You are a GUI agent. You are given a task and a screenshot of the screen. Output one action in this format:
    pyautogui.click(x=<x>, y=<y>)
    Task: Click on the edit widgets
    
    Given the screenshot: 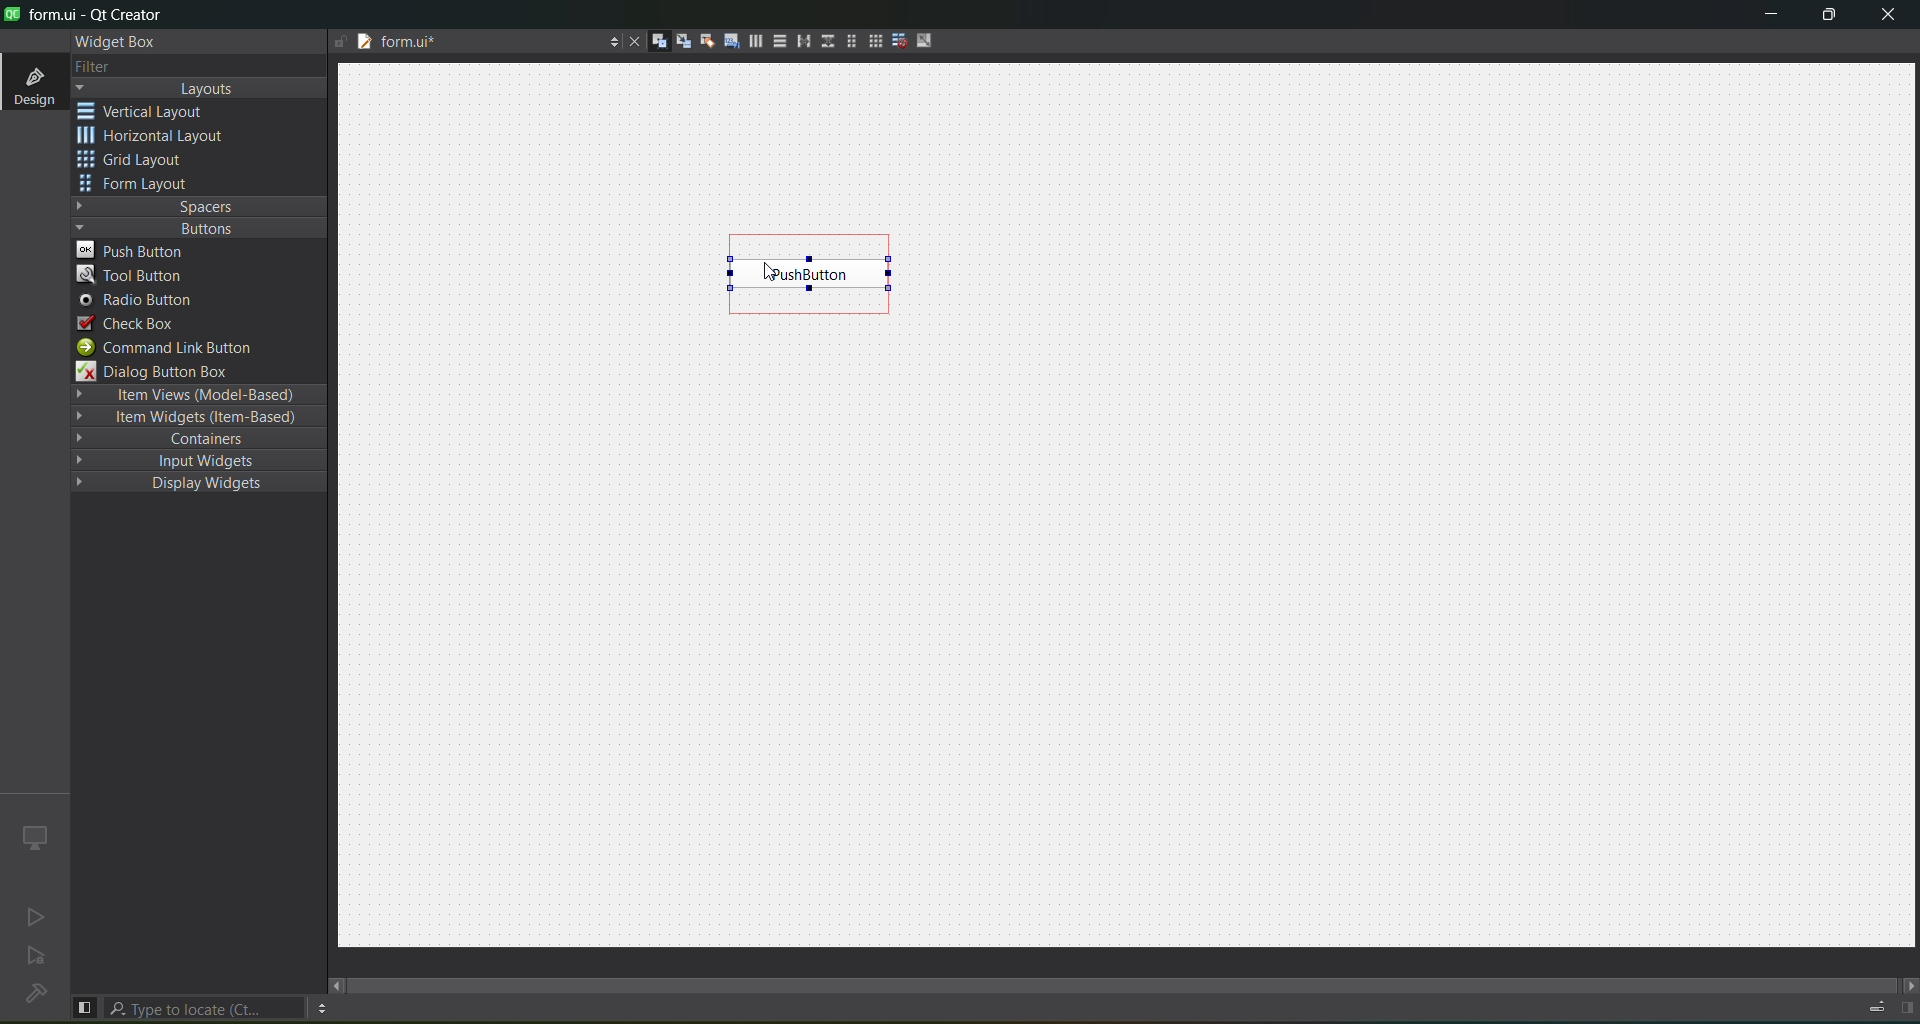 What is the action you would take?
    pyautogui.click(x=659, y=42)
    